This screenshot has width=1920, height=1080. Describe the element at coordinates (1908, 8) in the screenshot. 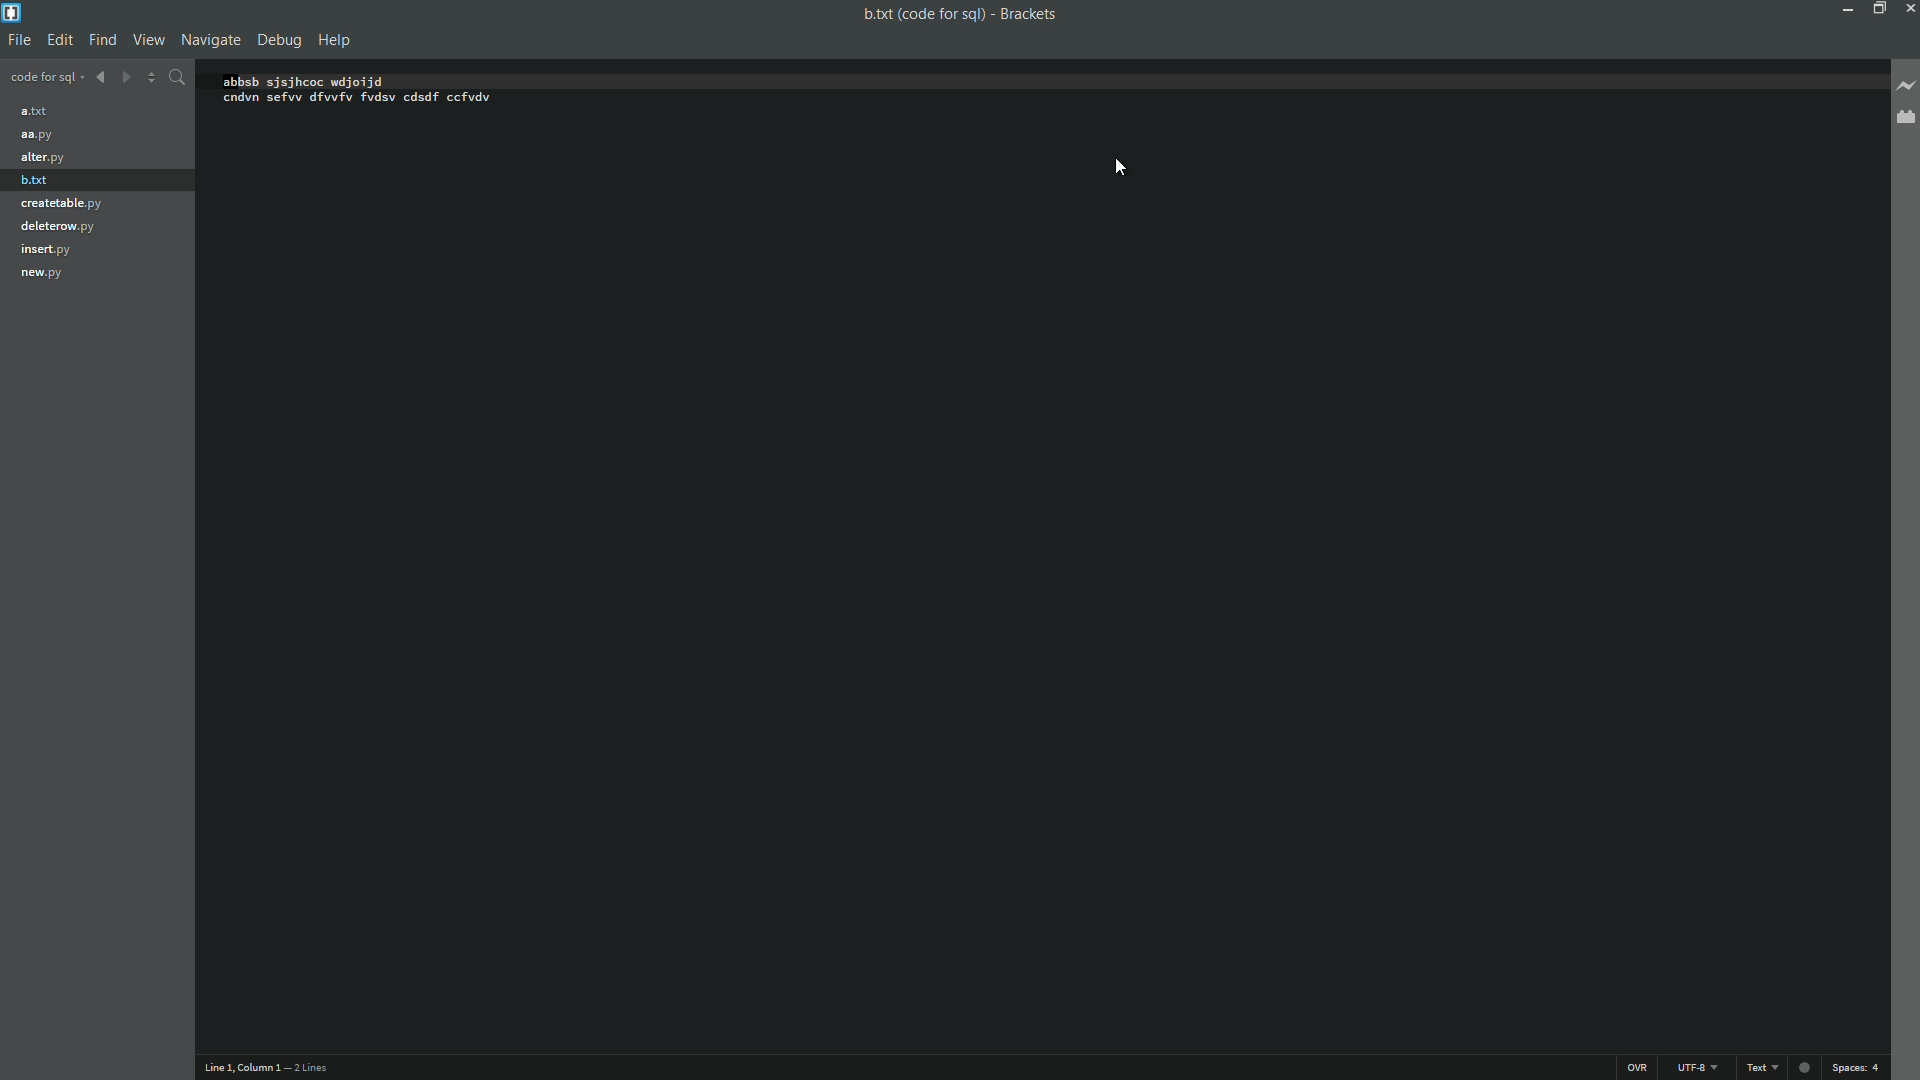

I see `close app` at that location.